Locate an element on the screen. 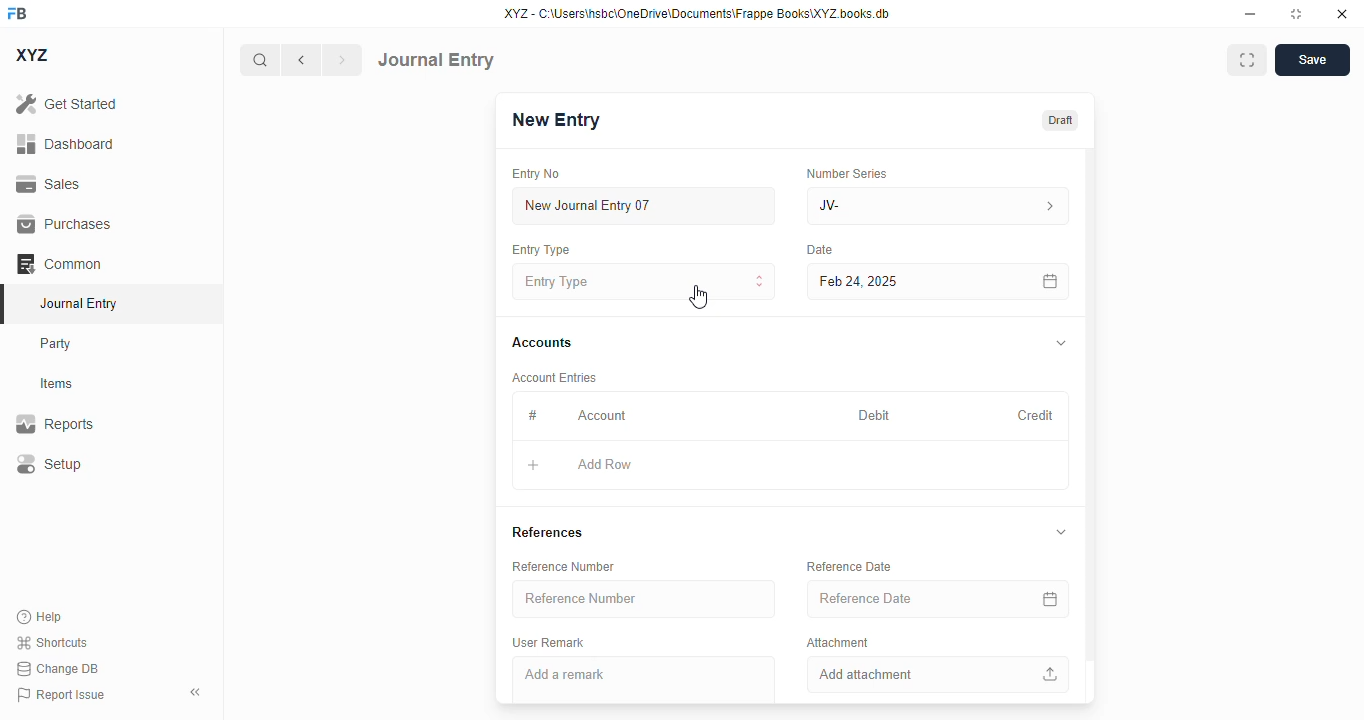 This screenshot has height=720, width=1364. party is located at coordinates (58, 344).